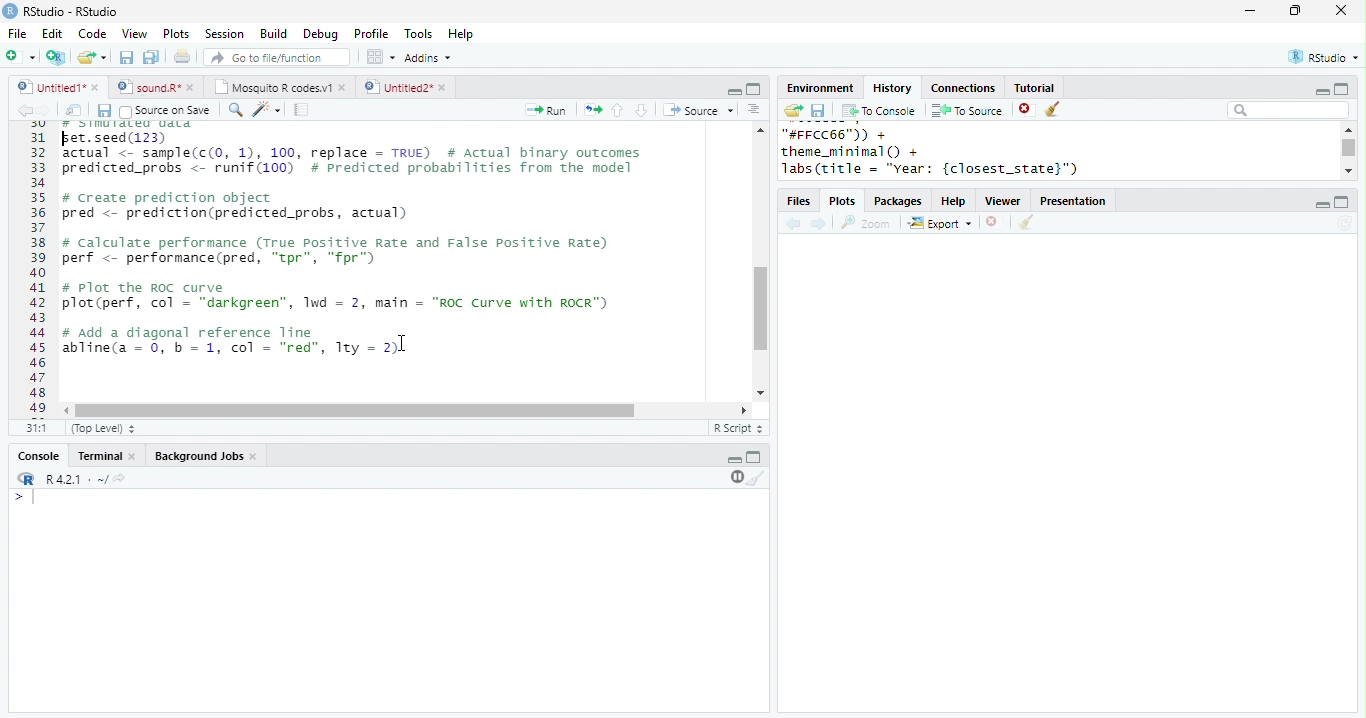  I want to click on Debug, so click(323, 35).